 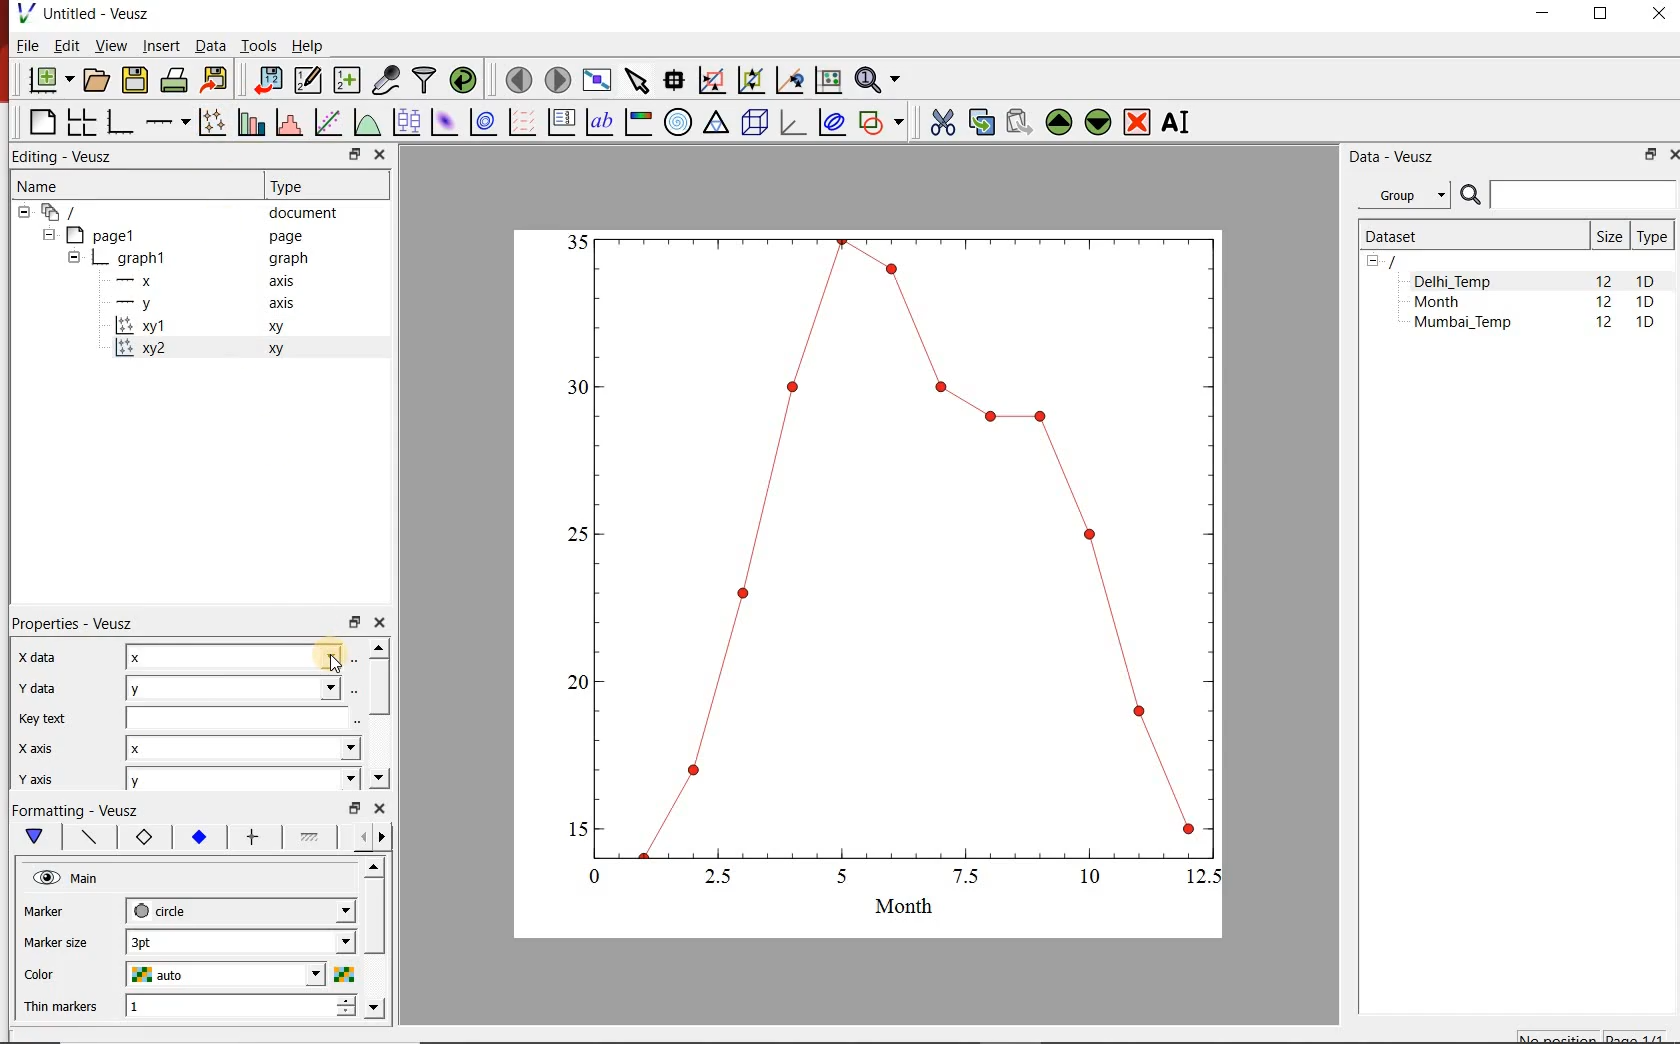 What do you see at coordinates (241, 911) in the screenshot?
I see `circle` at bounding box center [241, 911].